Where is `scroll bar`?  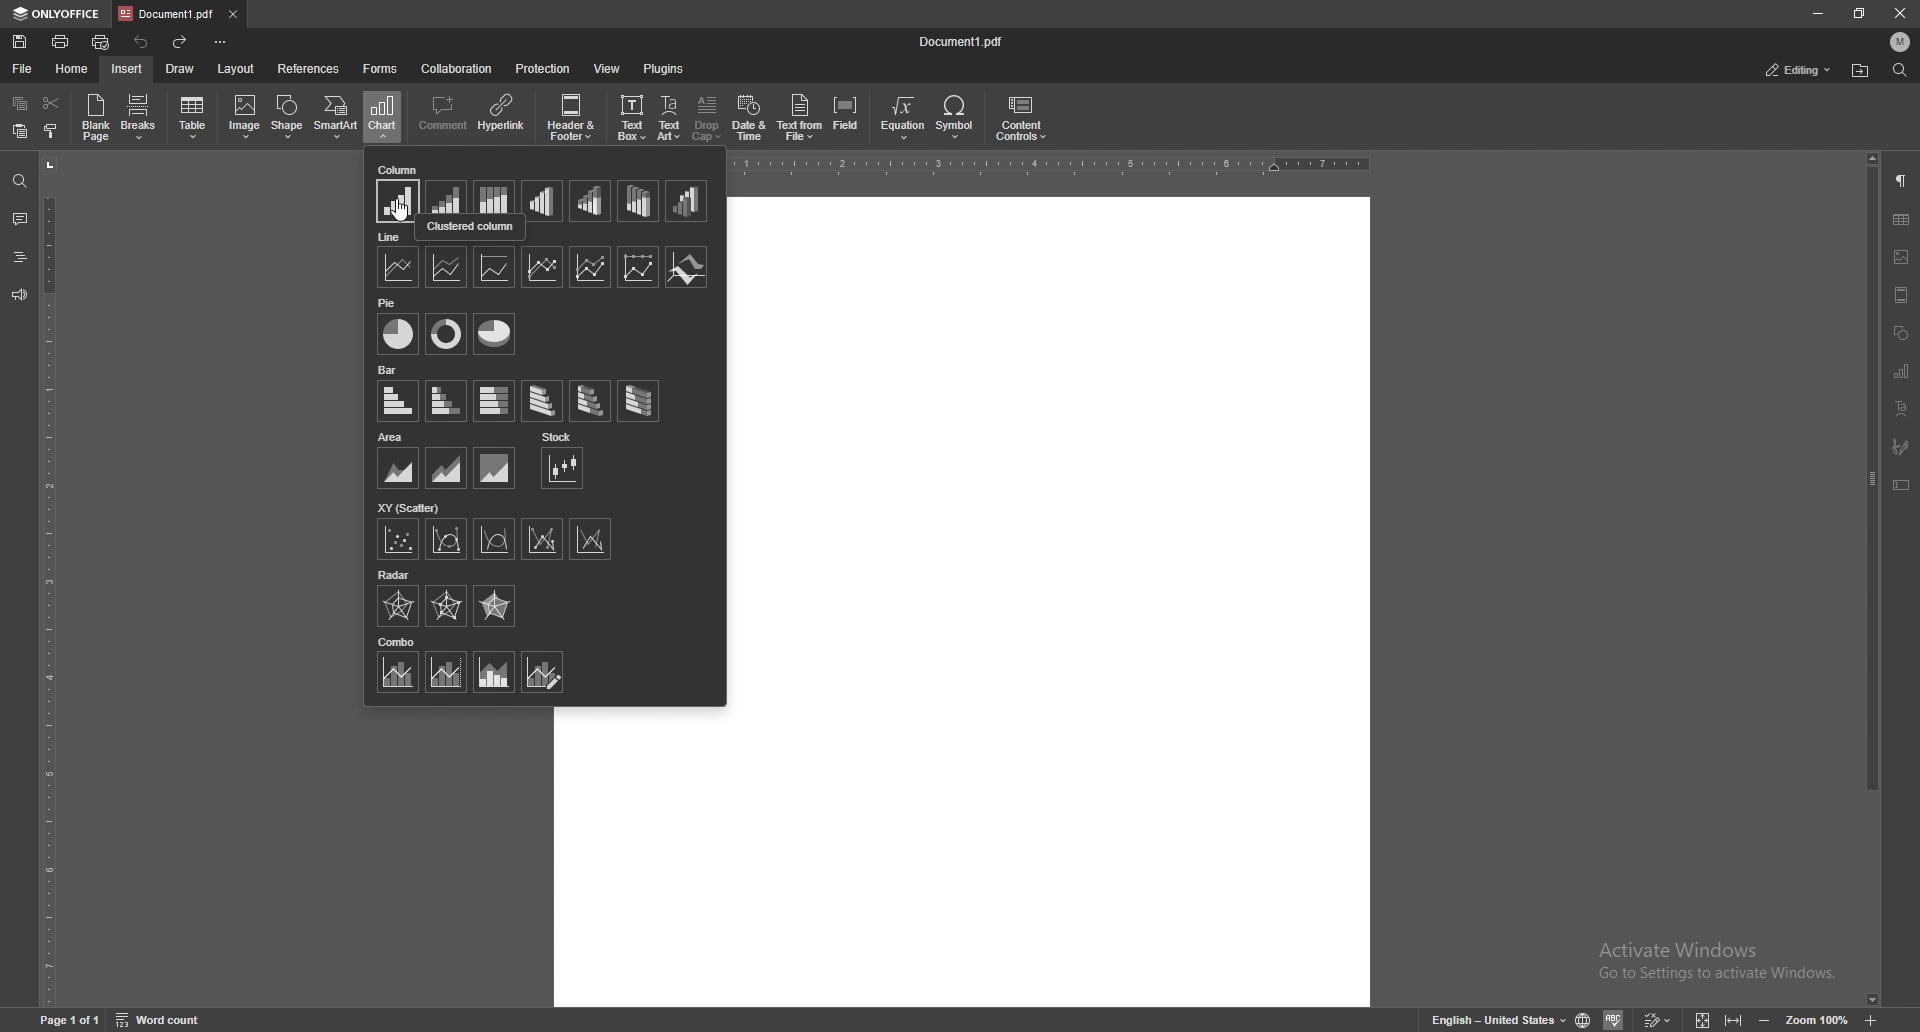
scroll bar is located at coordinates (1873, 581).